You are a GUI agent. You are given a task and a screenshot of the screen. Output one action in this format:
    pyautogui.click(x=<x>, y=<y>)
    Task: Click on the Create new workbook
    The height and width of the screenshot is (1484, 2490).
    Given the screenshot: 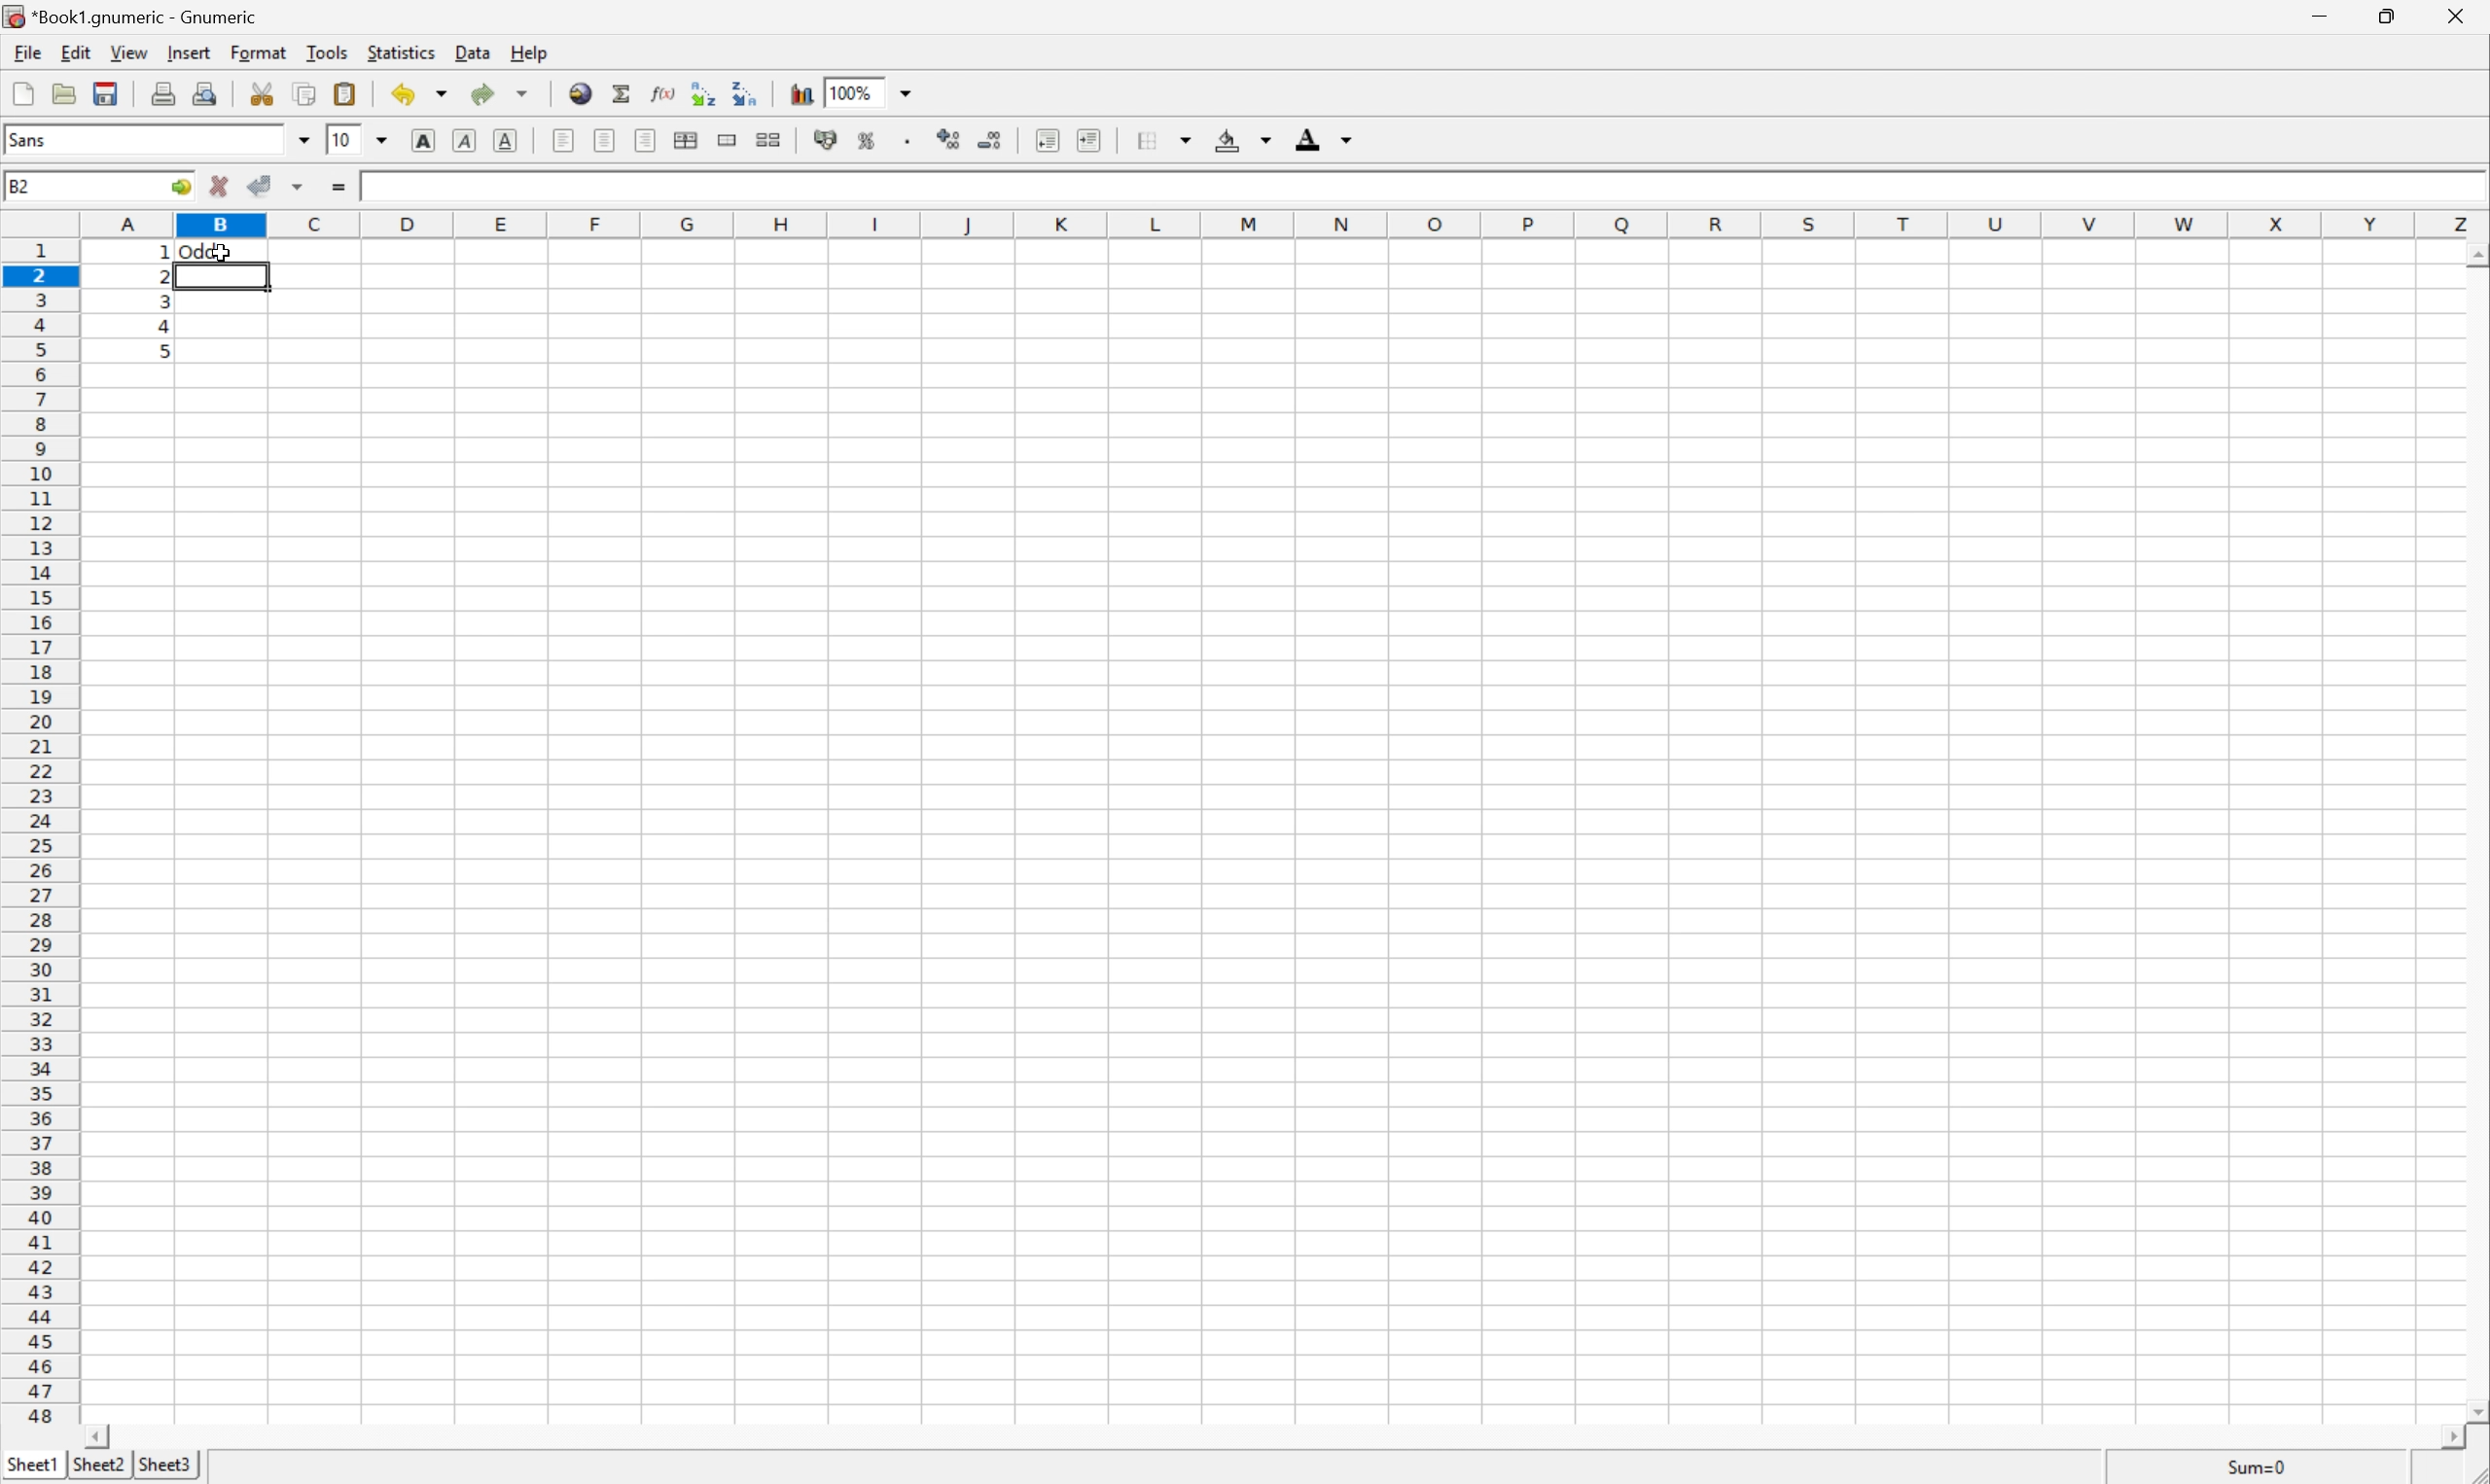 What is the action you would take?
    pyautogui.click(x=20, y=89)
    